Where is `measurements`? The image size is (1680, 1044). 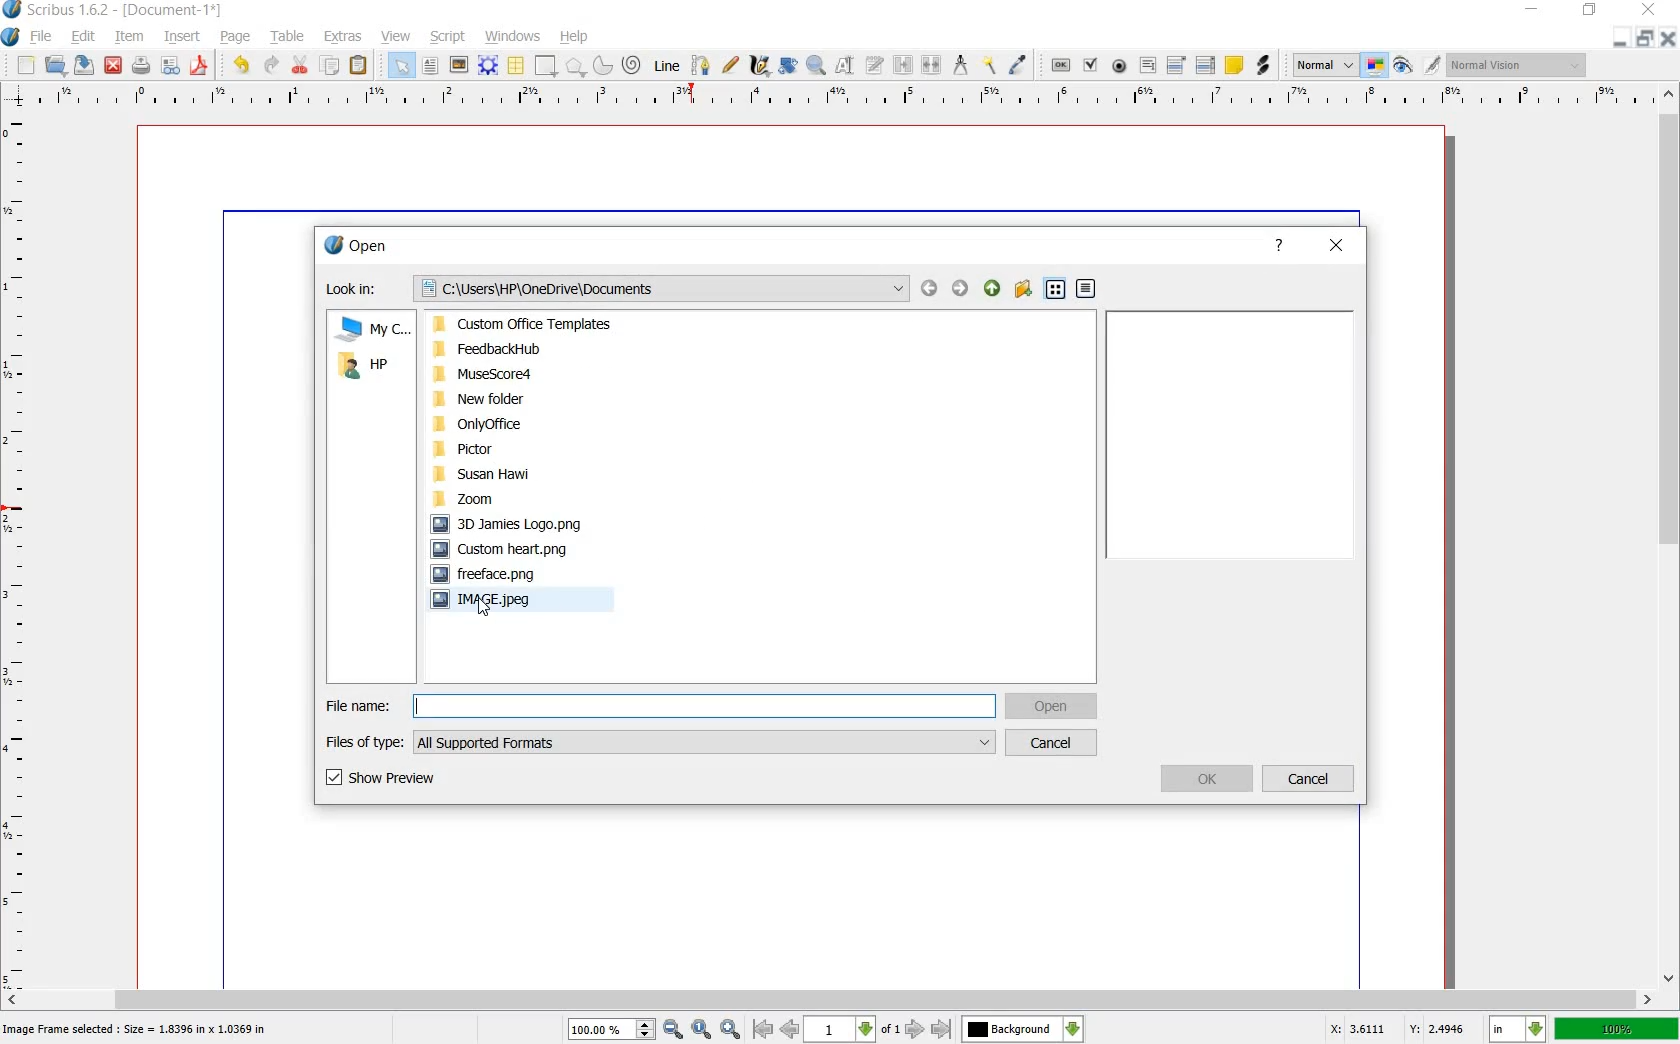 measurements is located at coordinates (961, 64).